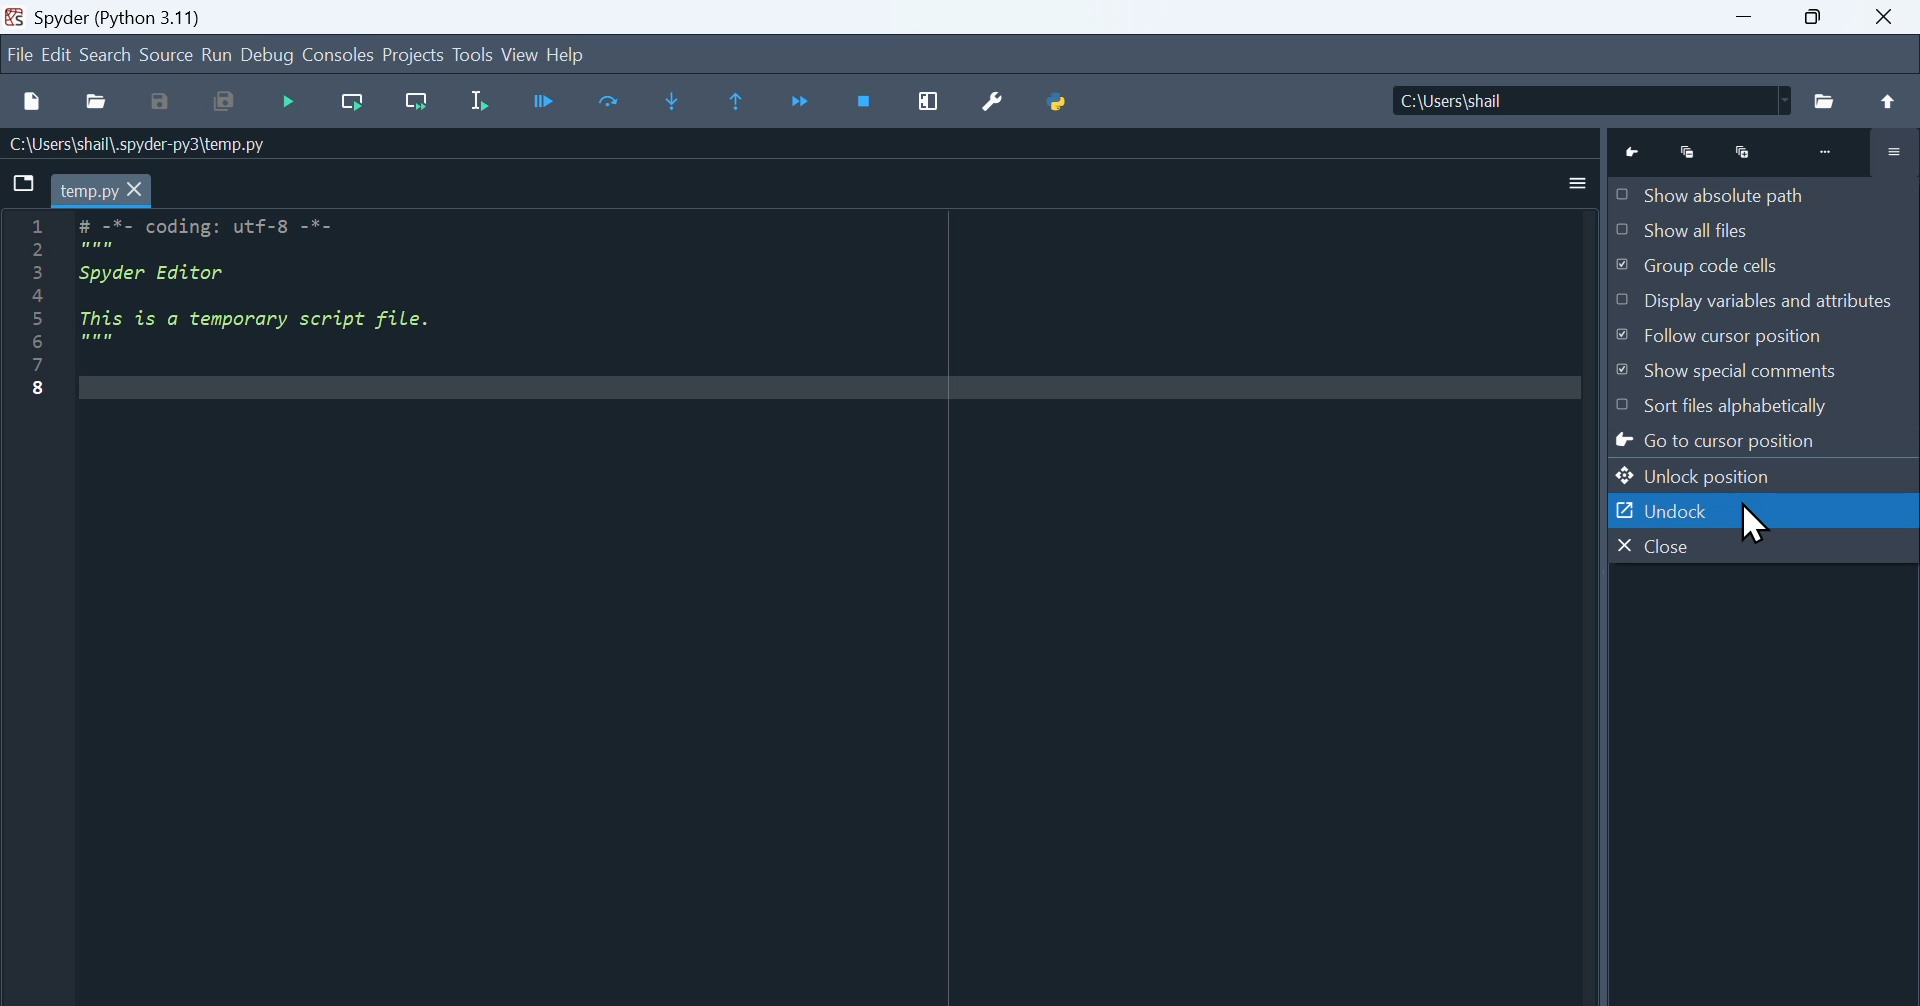 This screenshot has height=1006, width=1920. I want to click on Open file, so click(96, 101).